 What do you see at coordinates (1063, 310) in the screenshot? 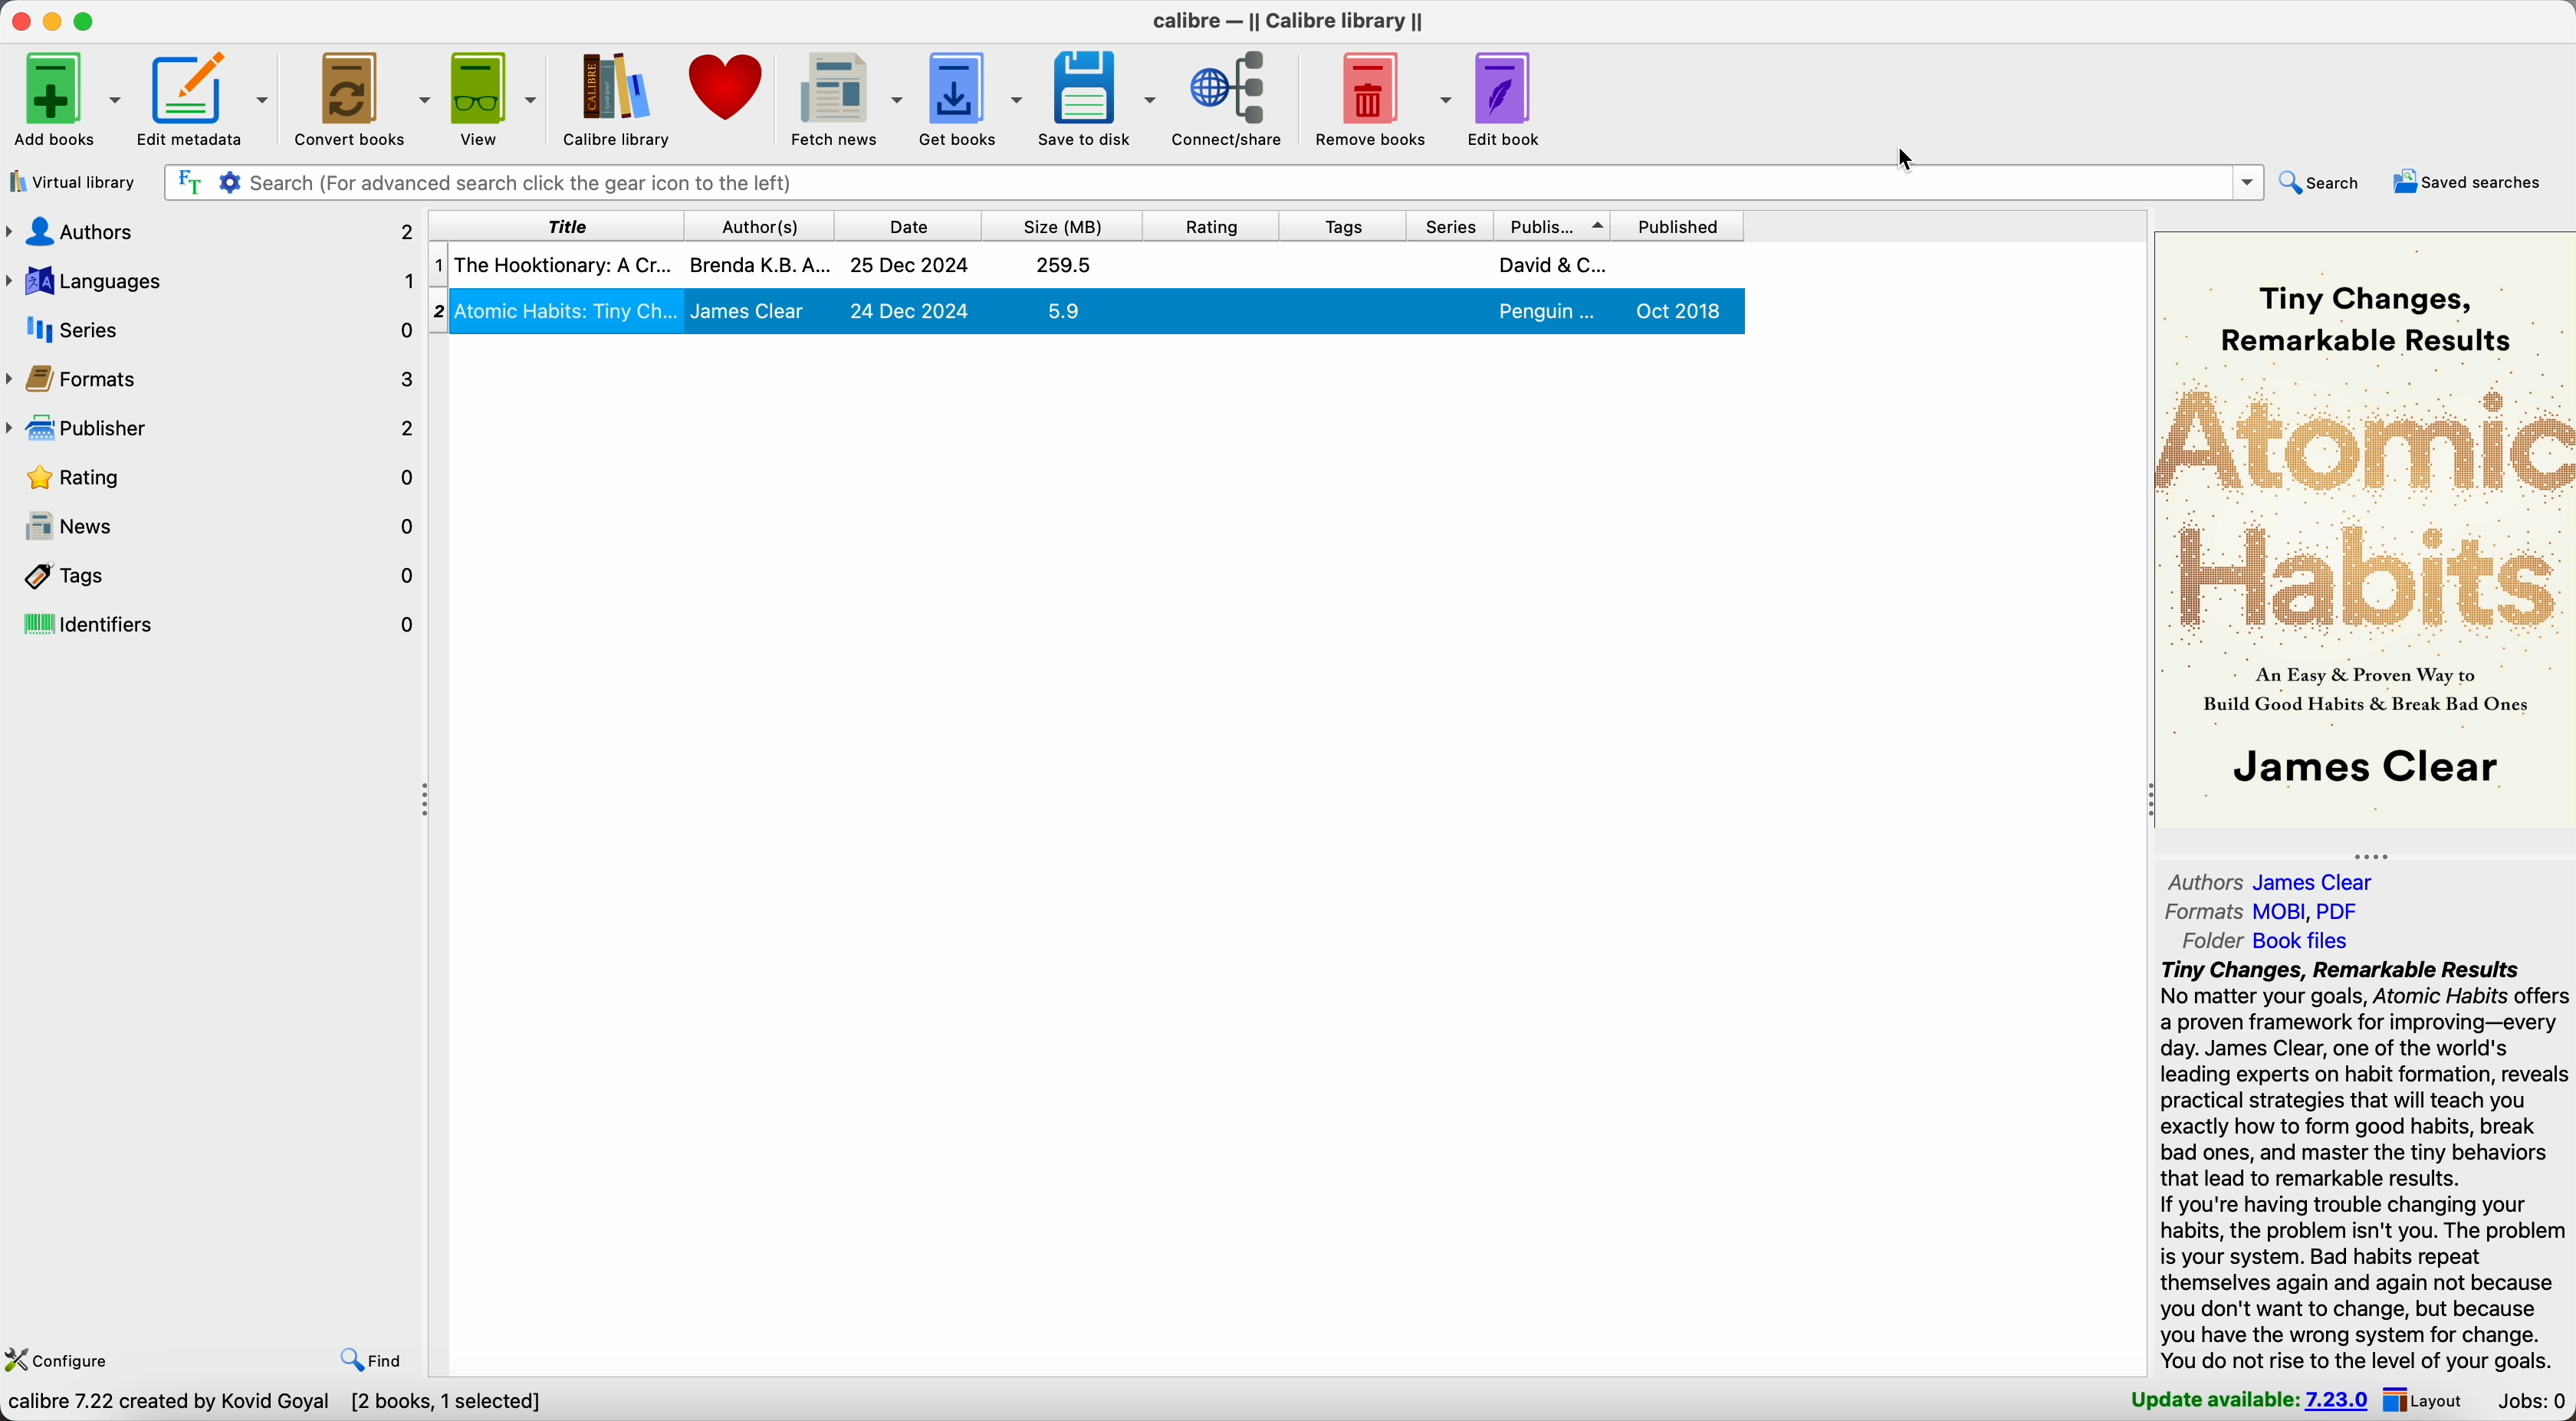
I see `5.9` at bounding box center [1063, 310].